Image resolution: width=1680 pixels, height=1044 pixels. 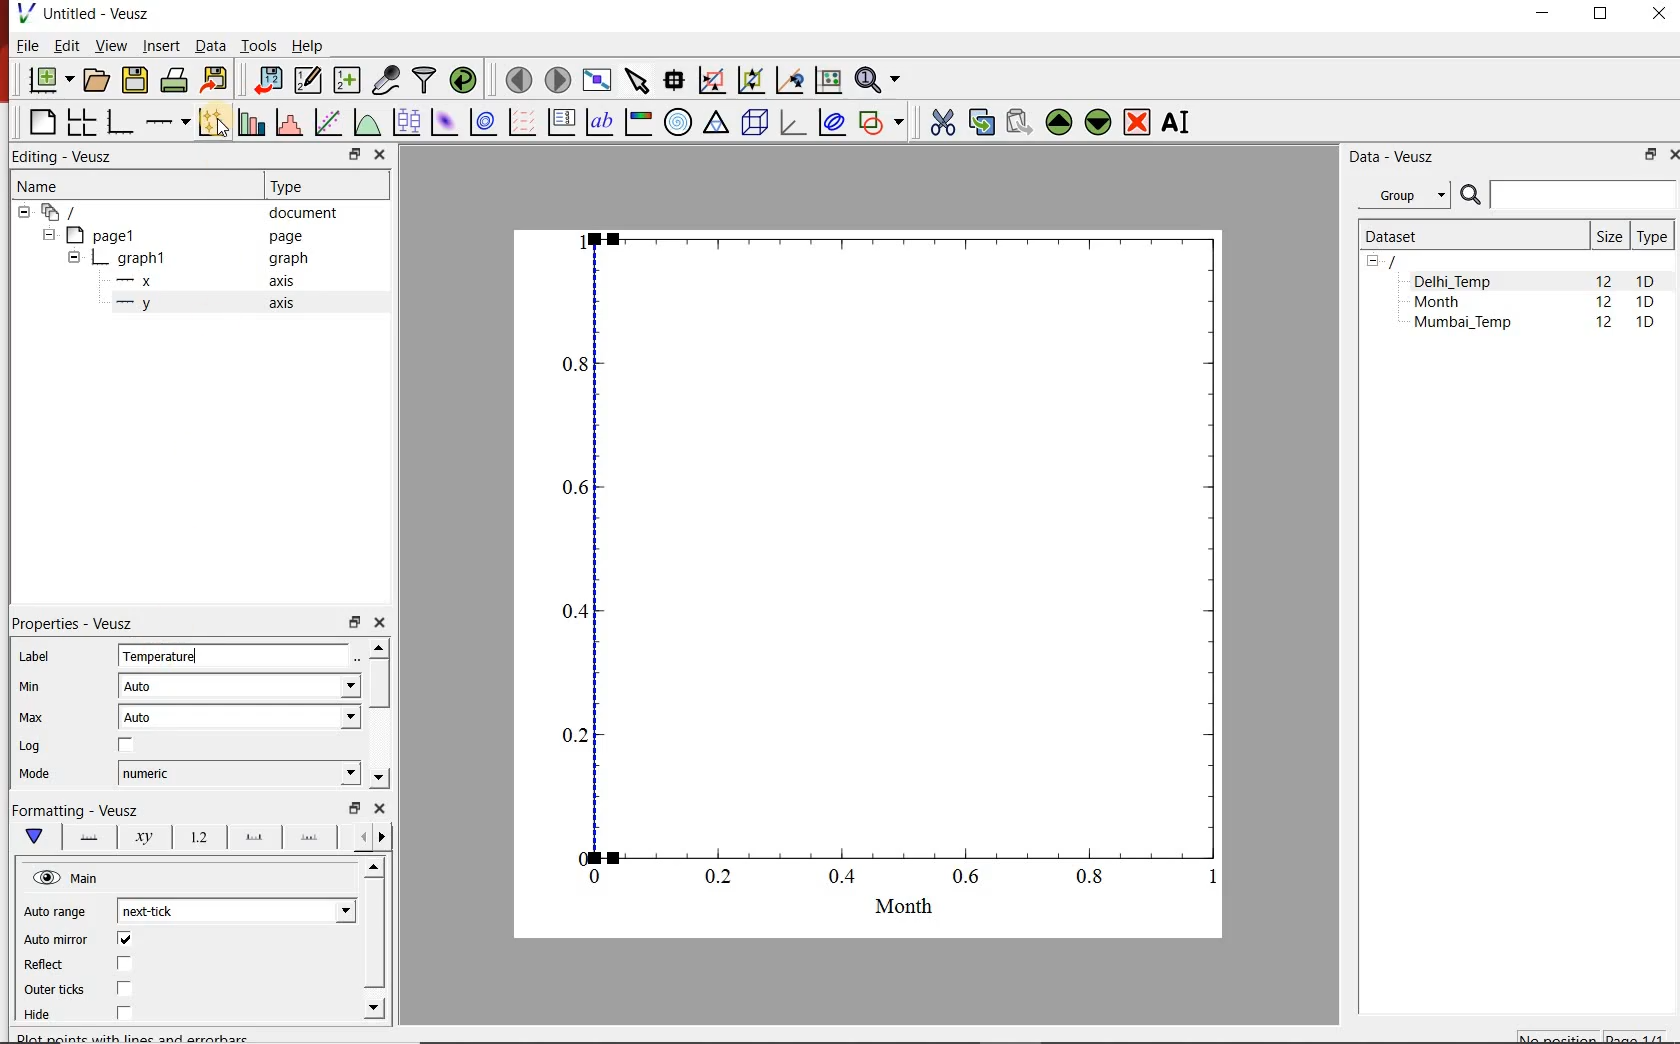 I want to click on document, so click(x=182, y=211).